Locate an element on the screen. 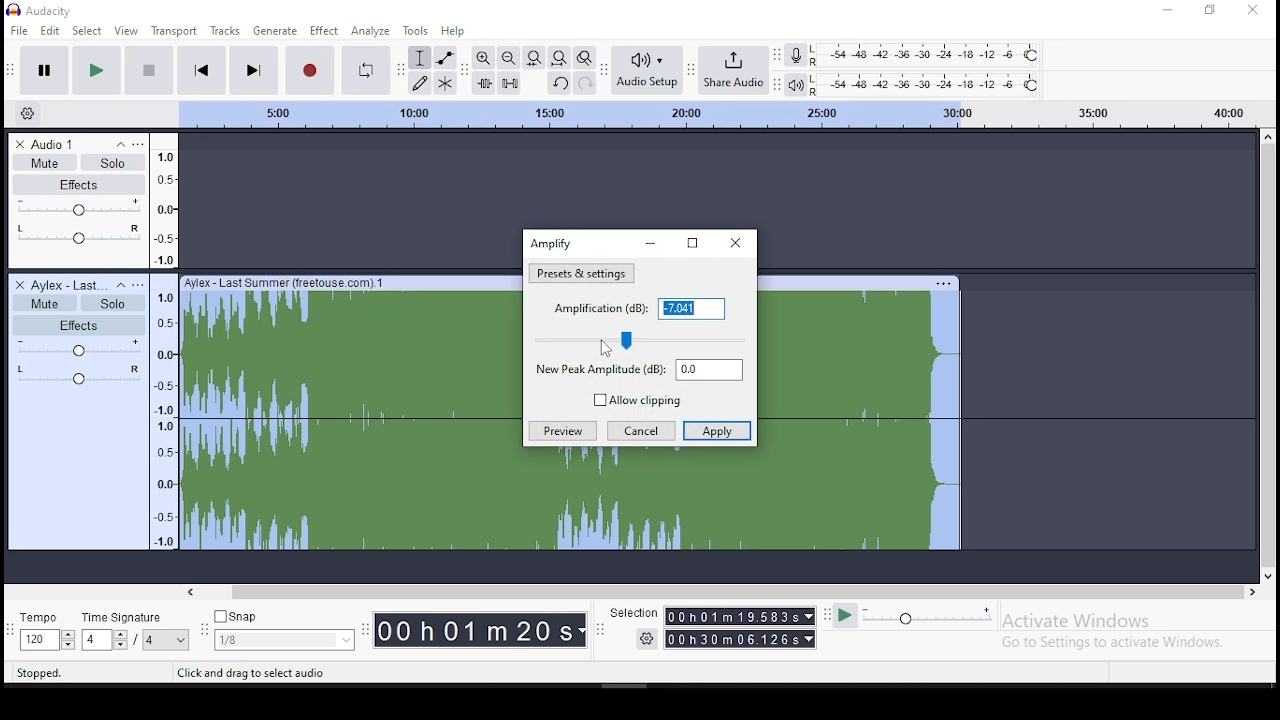  preview is located at coordinates (564, 432).